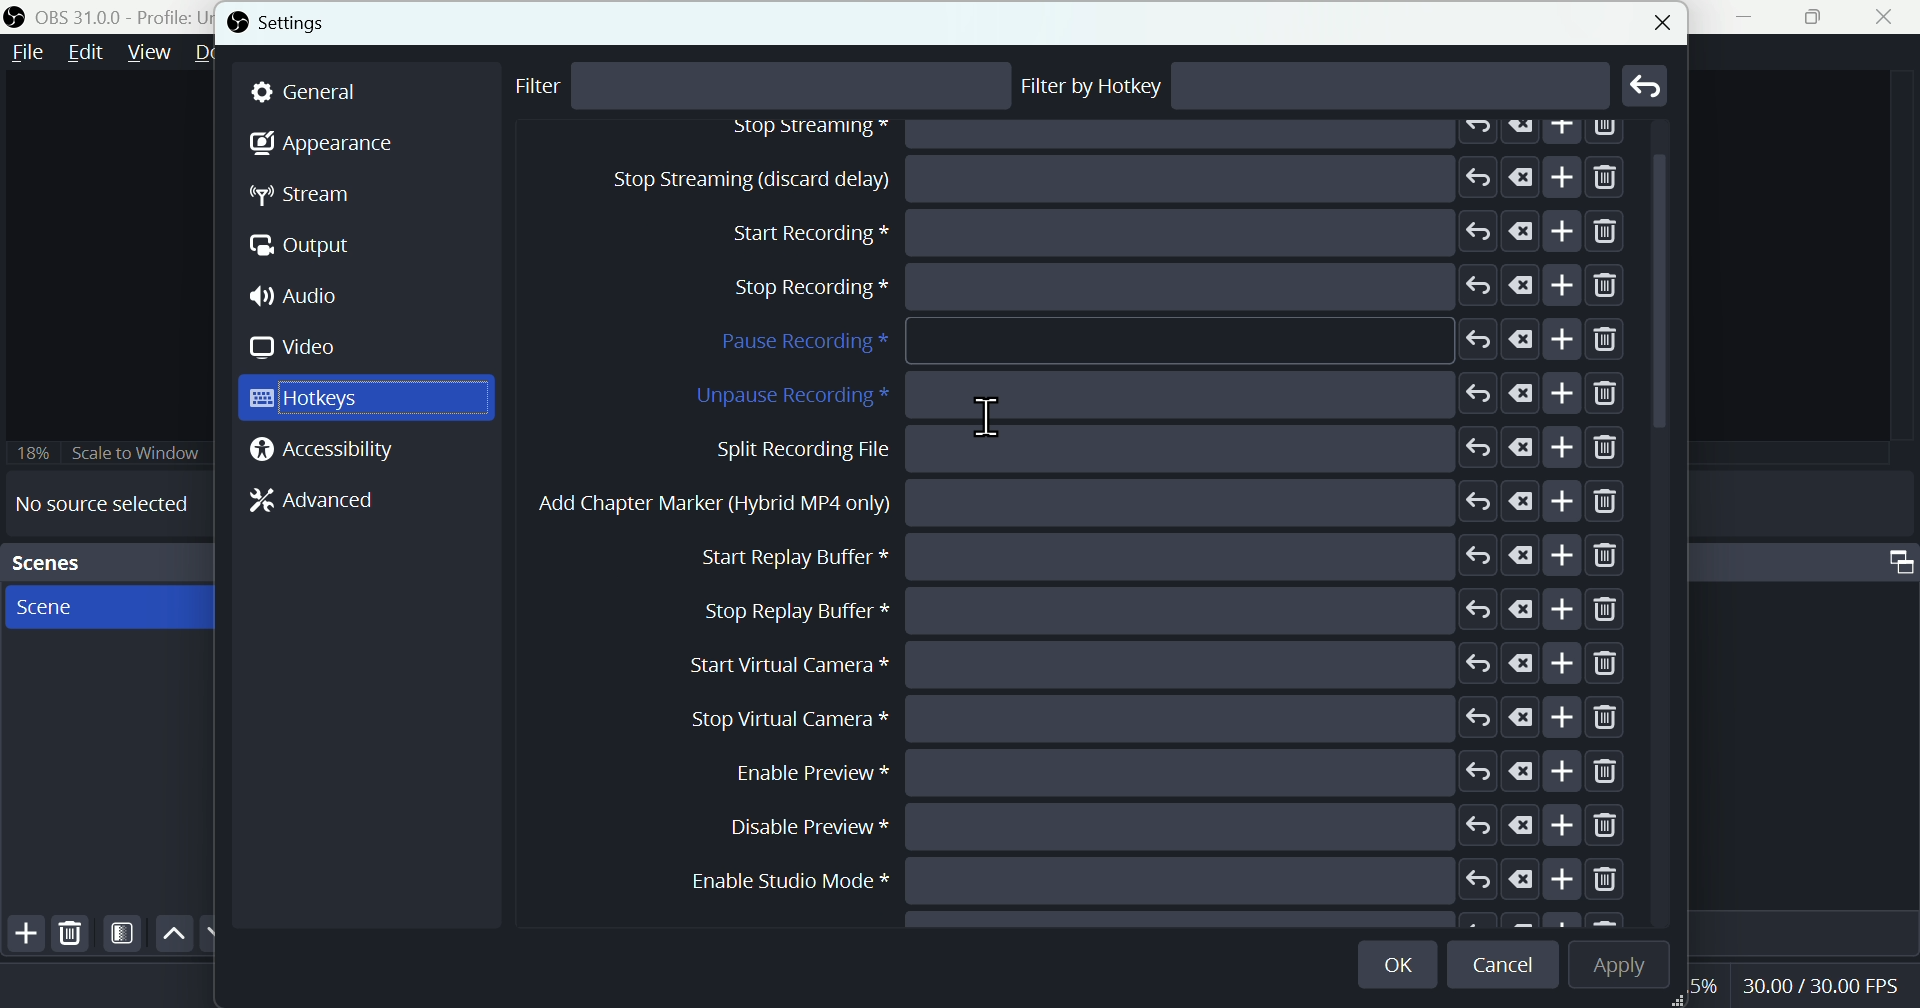 The image size is (1920, 1008). I want to click on Delete, so click(71, 933).